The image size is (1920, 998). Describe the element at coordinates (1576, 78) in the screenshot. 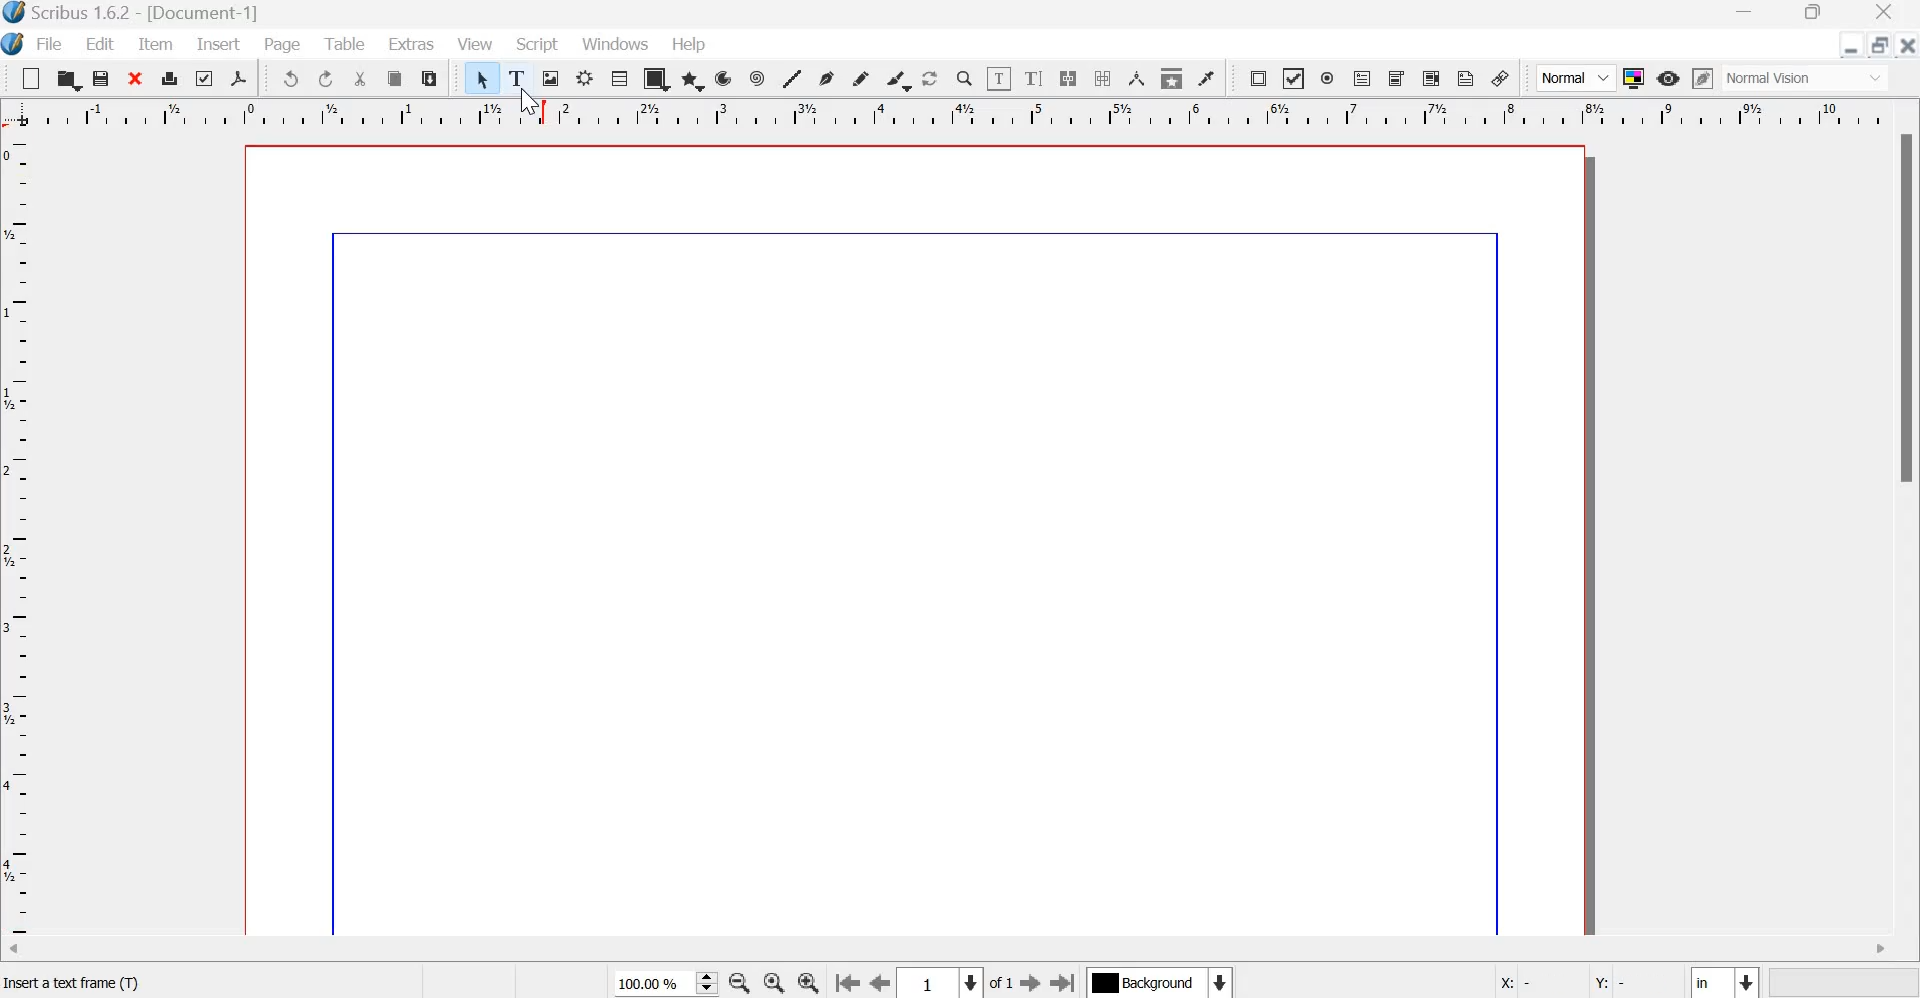

I see `Normal` at that location.